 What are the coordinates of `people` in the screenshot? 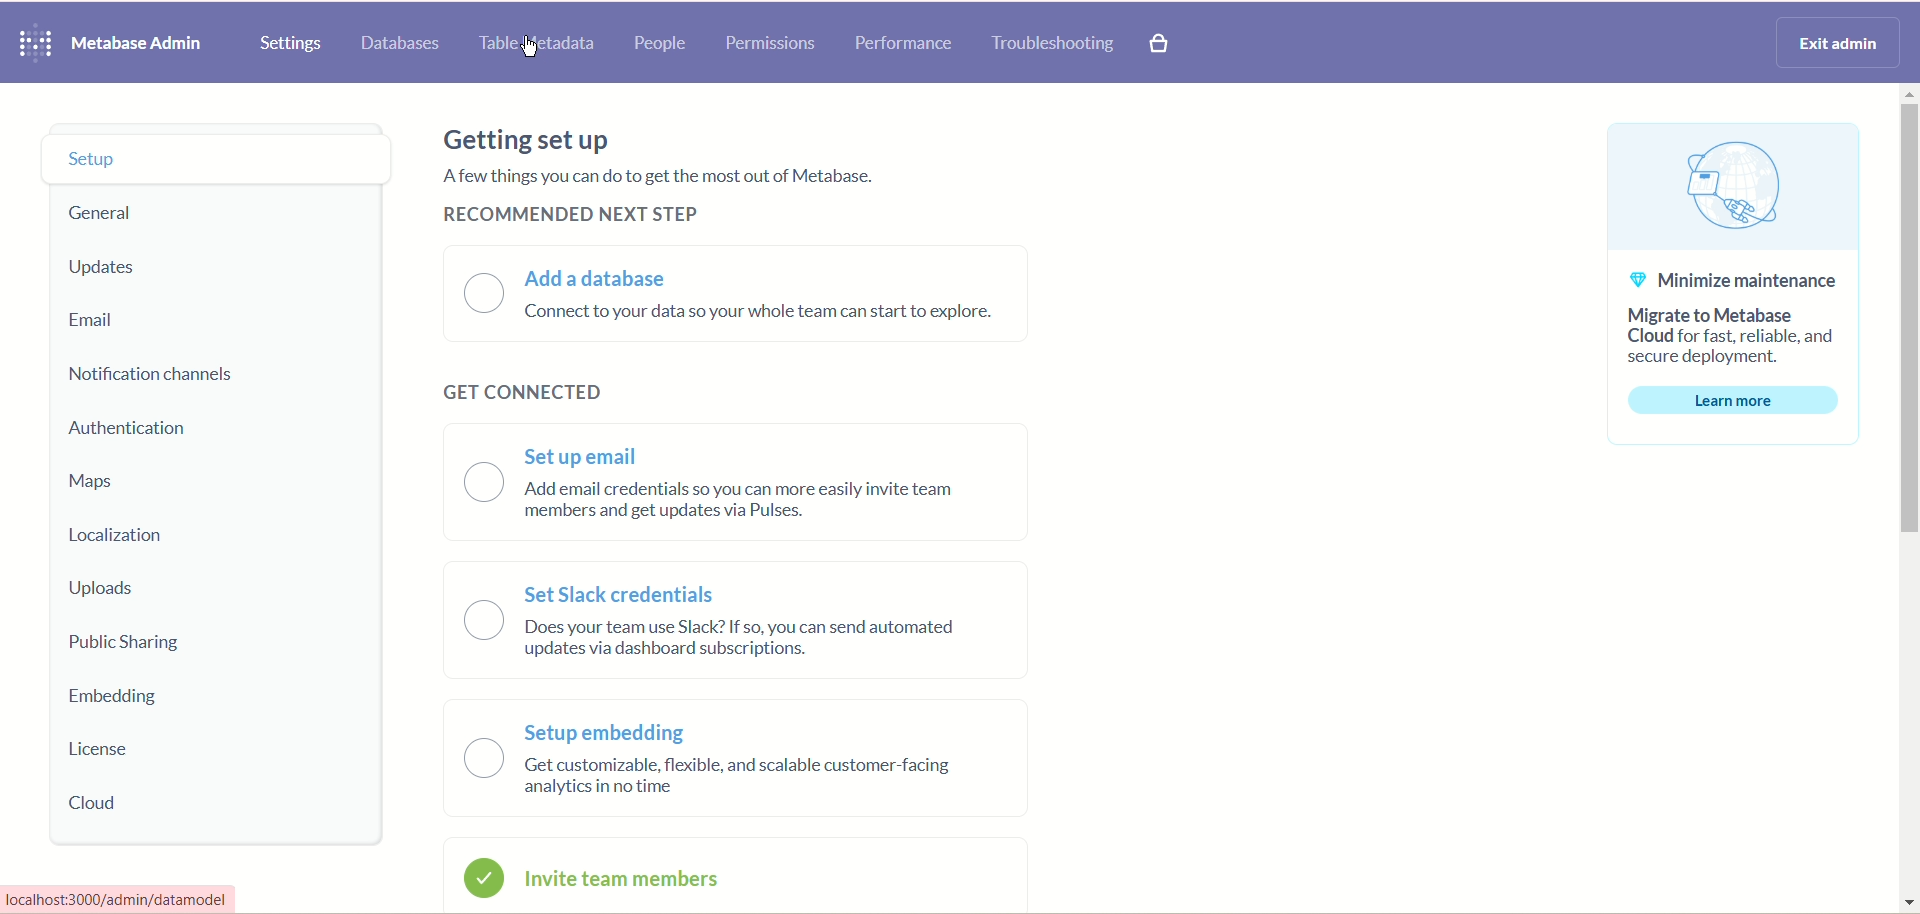 It's located at (659, 45).